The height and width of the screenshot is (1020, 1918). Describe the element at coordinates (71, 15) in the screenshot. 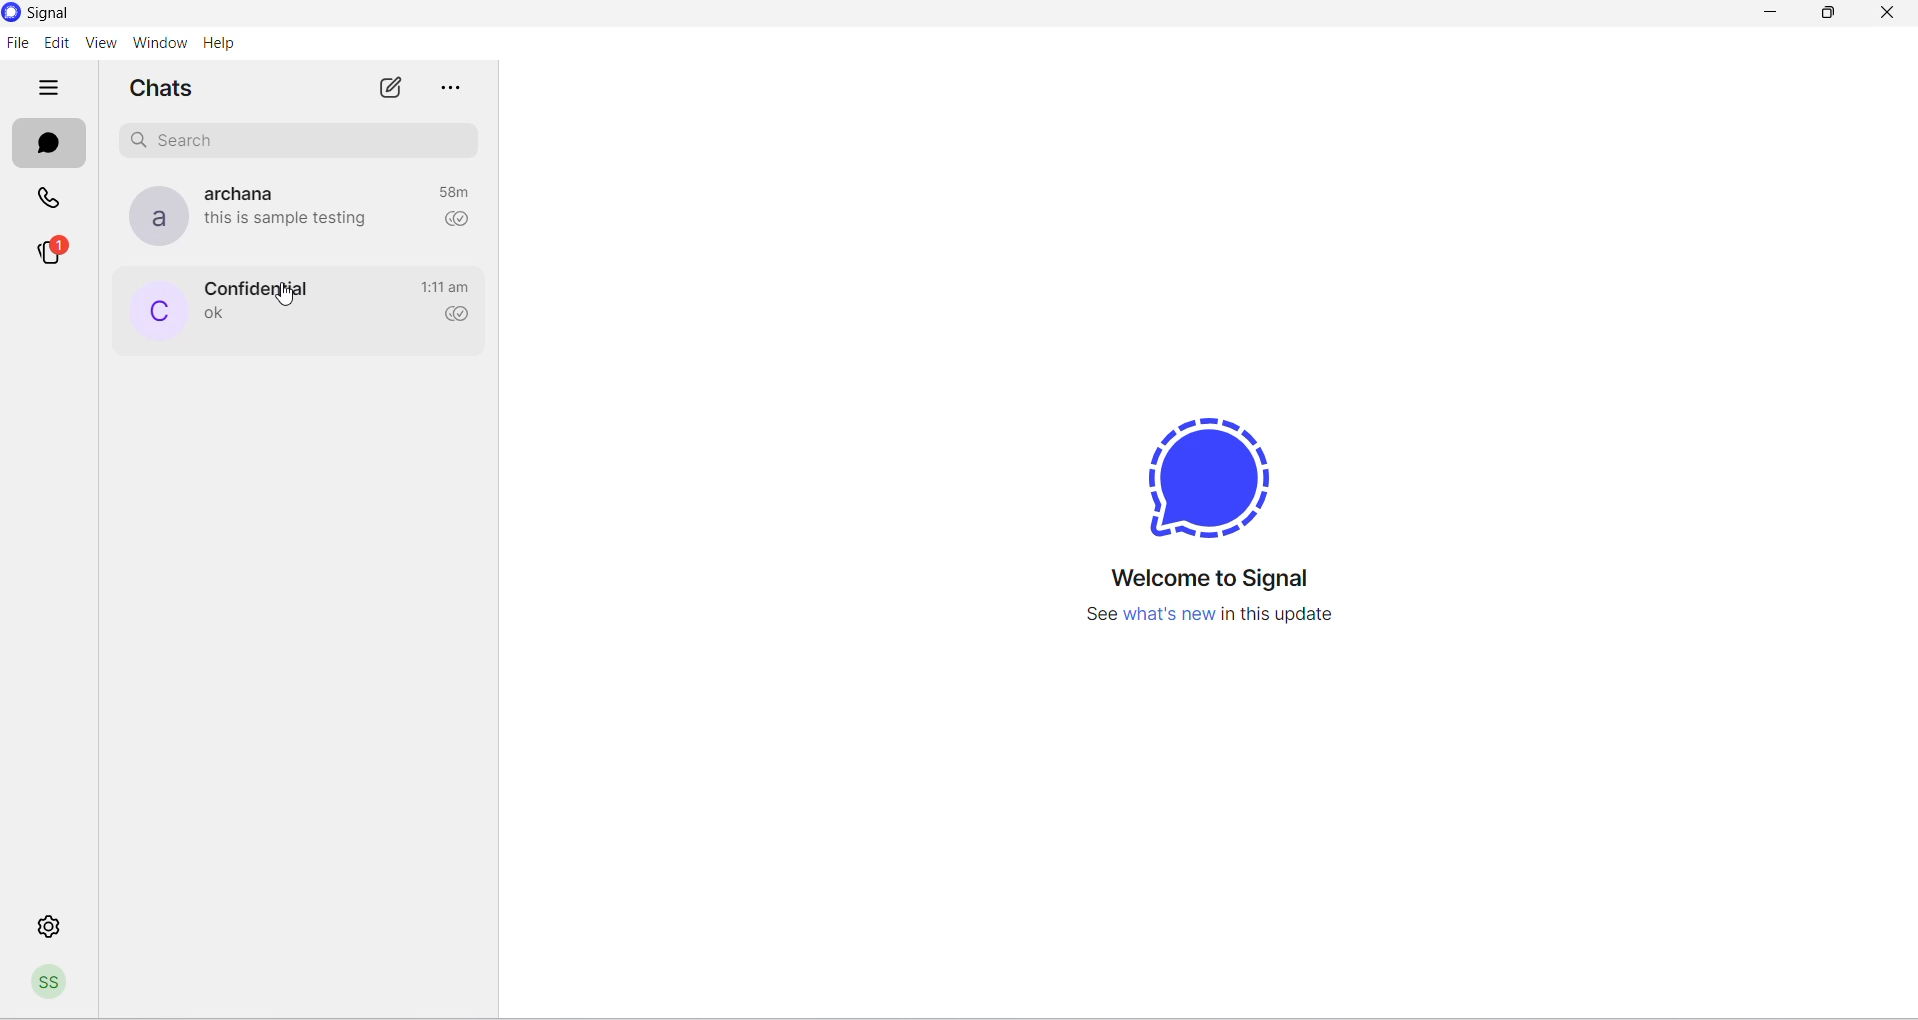

I see `system` at that location.